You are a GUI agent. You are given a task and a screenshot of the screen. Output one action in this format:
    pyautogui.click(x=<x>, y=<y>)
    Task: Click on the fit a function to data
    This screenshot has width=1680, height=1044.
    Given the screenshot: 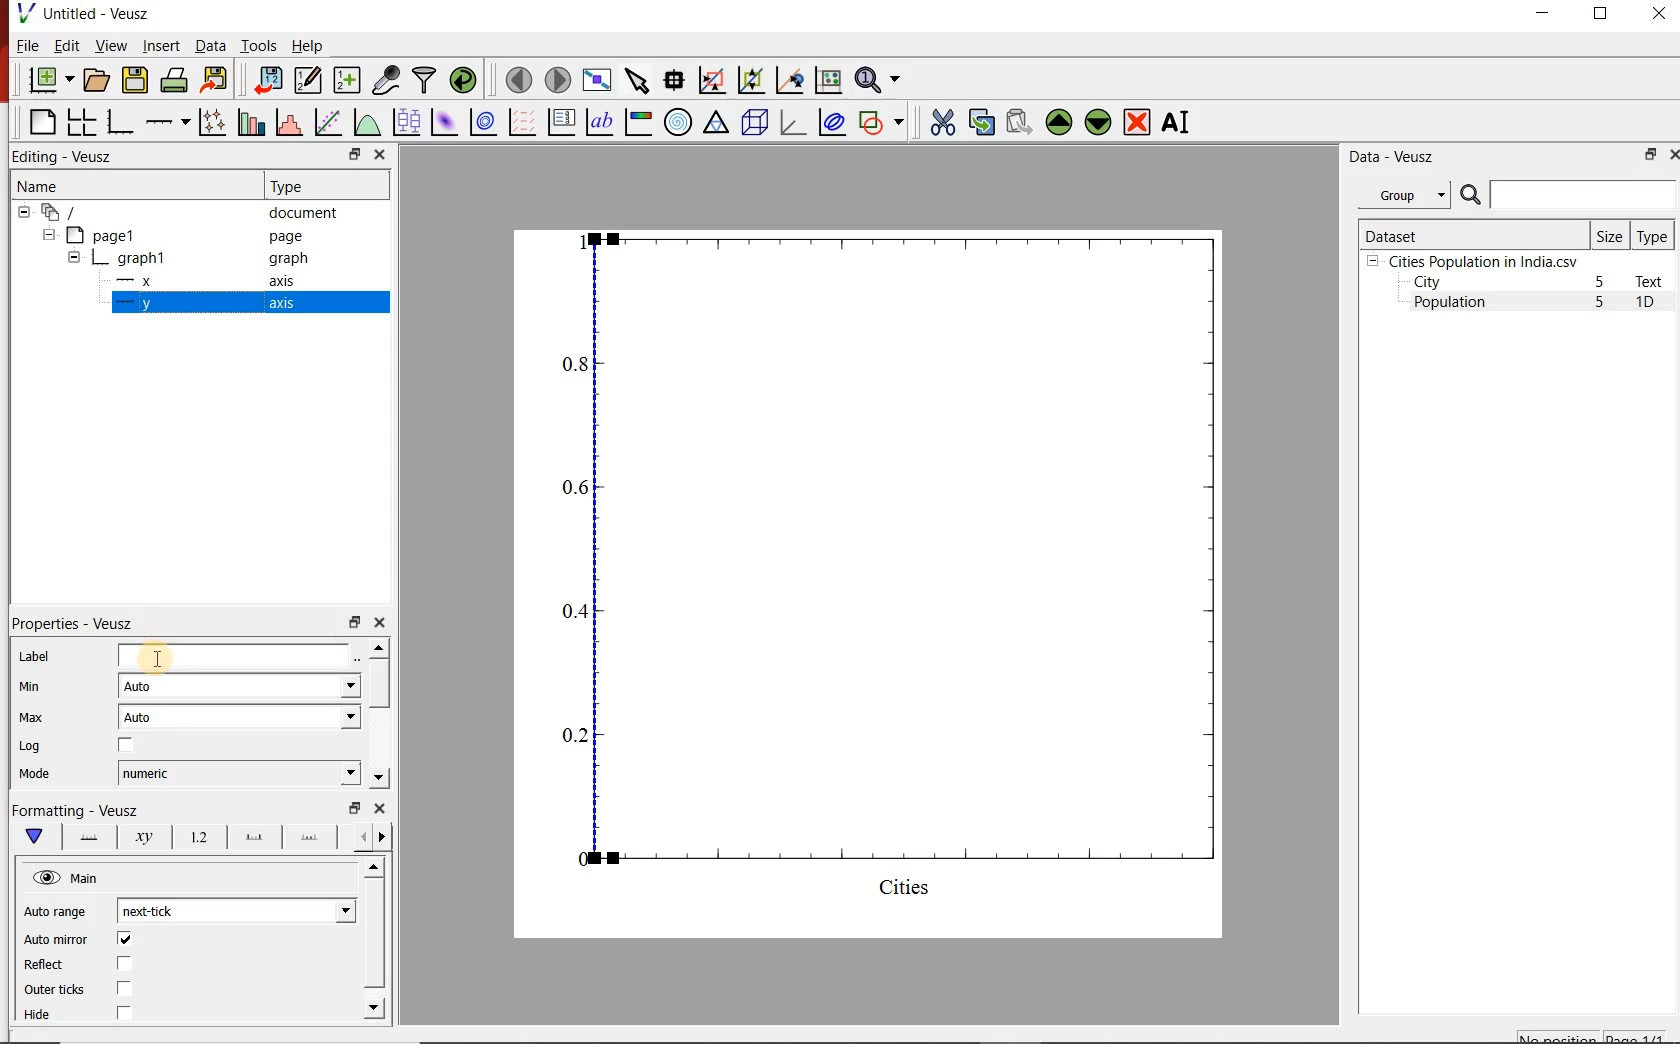 What is the action you would take?
    pyautogui.click(x=327, y=121)
    